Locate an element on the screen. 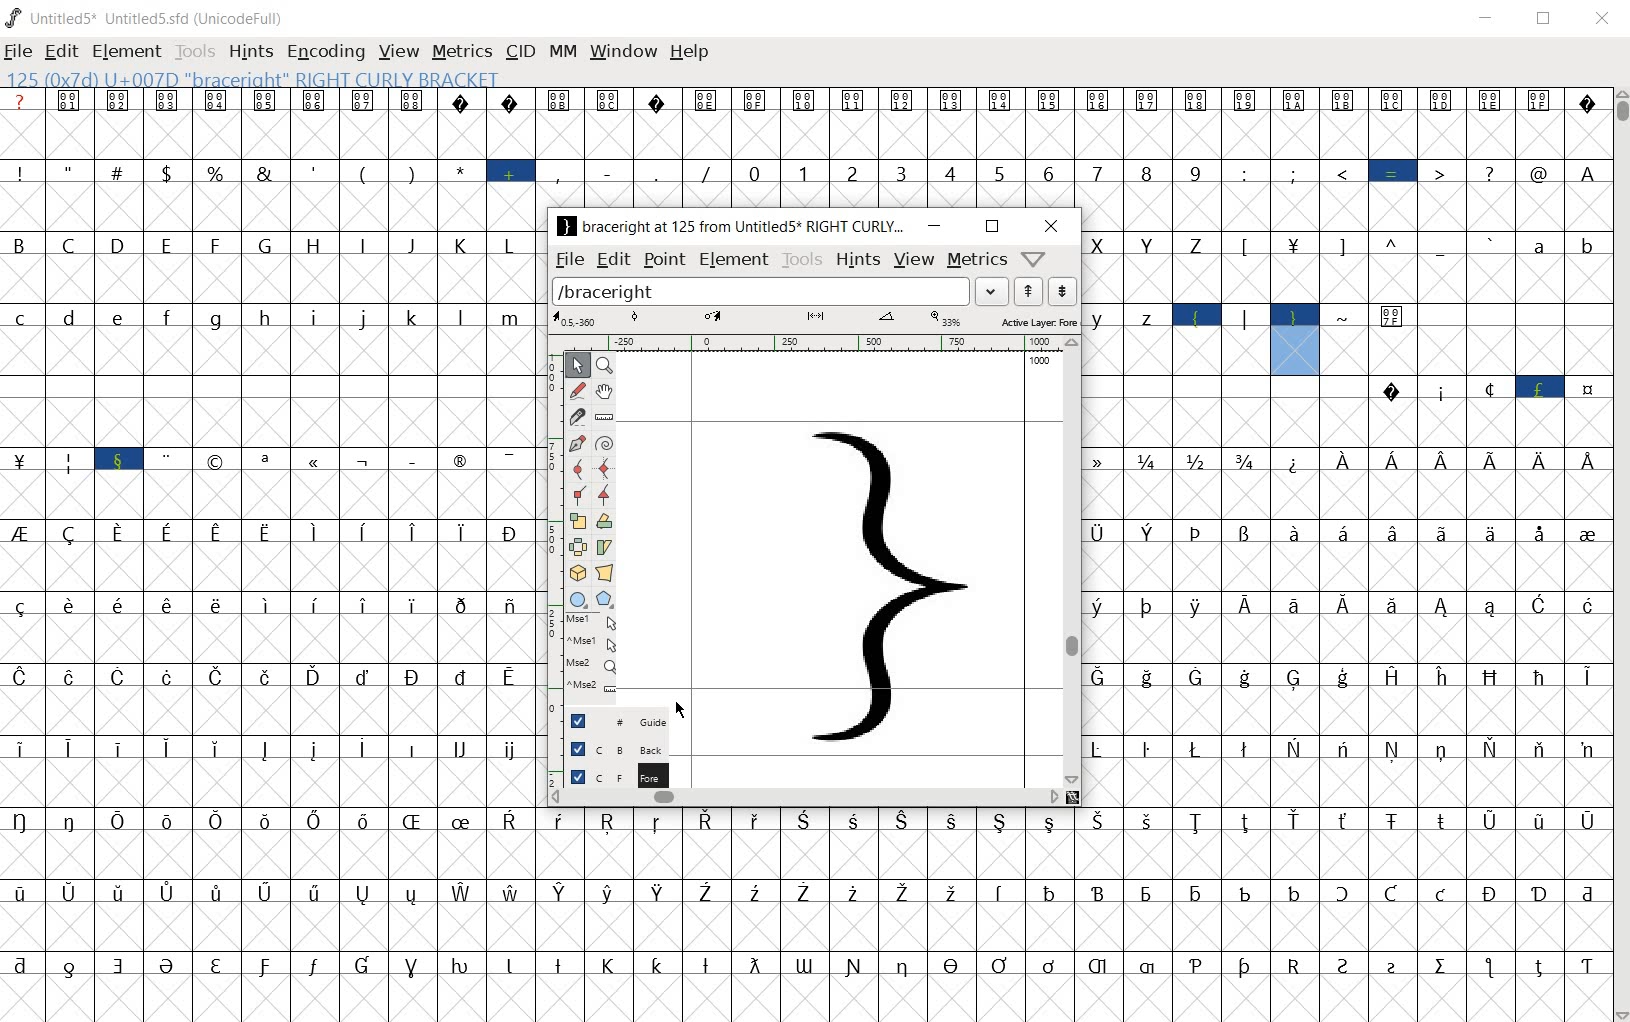 This screenshot has width=1630, height=1022. show the next word on the list is located at coordinates (1026, 291).